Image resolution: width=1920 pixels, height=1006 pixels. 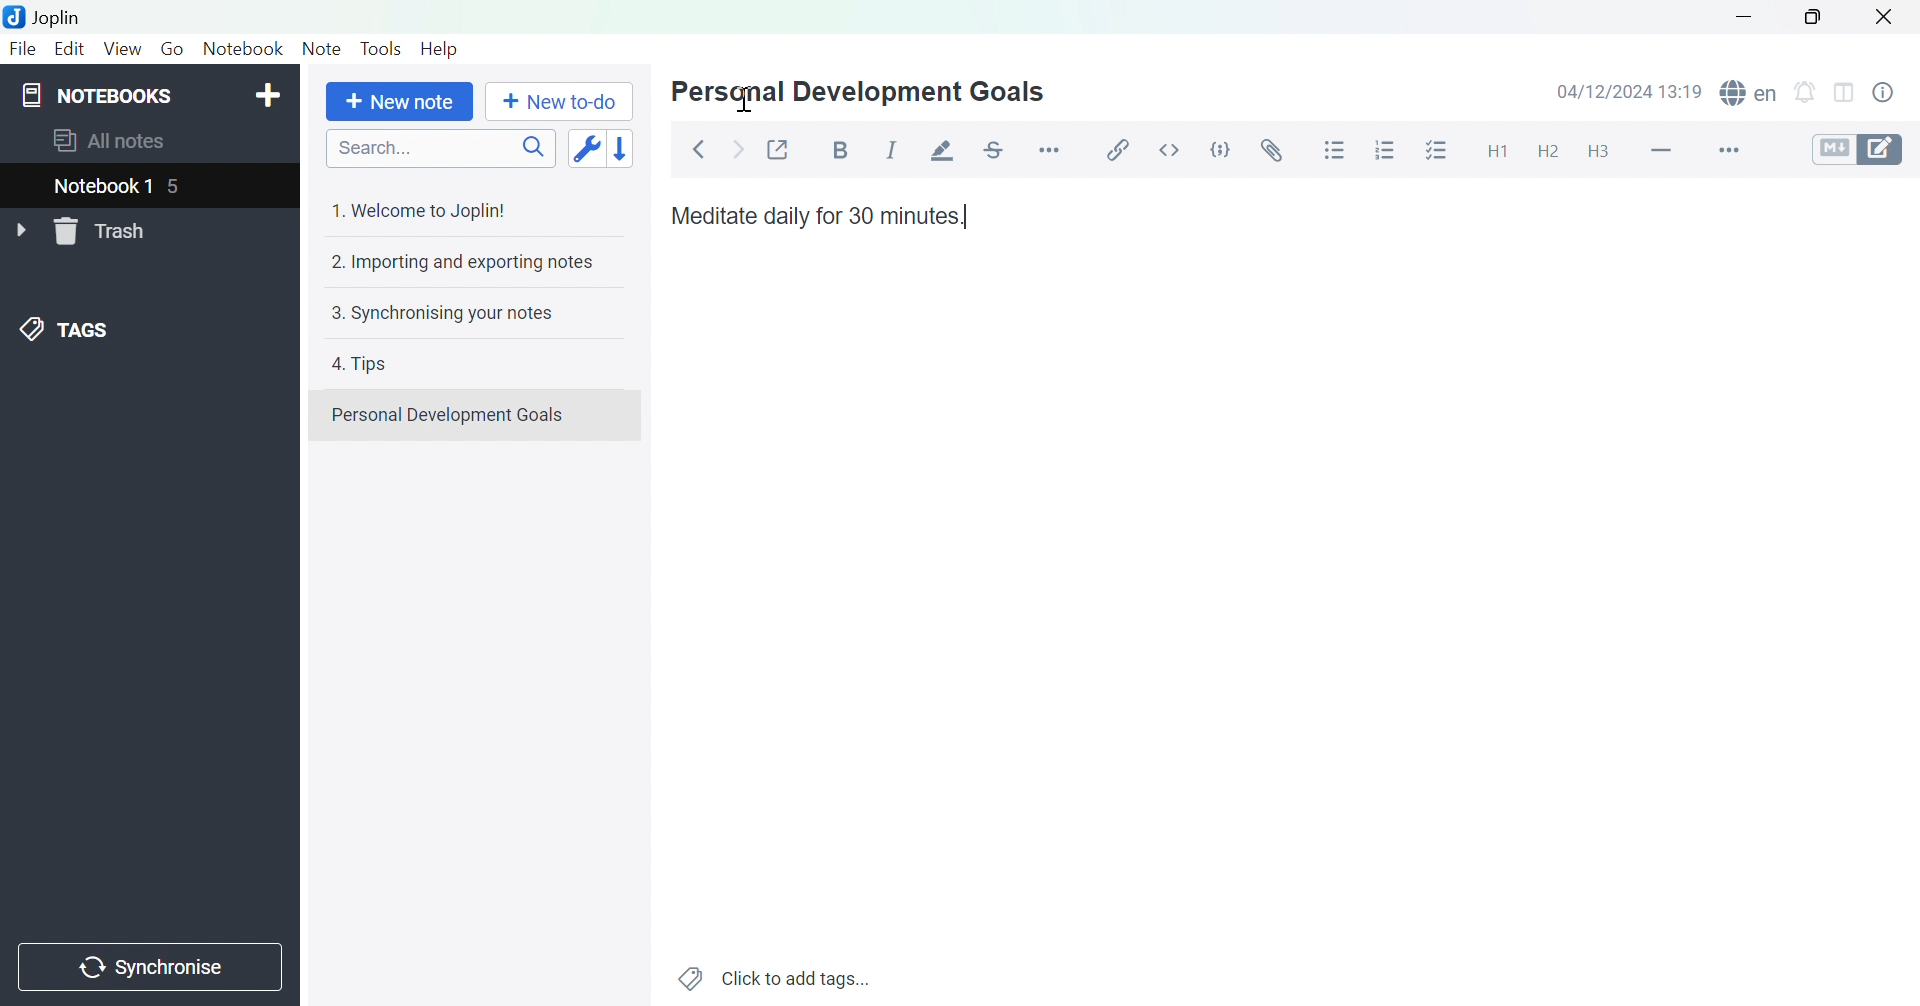 What do you see at coordinates (121, 142) in the screenshot?
I see `aLL NOTES` at bounding box center [121, 142].